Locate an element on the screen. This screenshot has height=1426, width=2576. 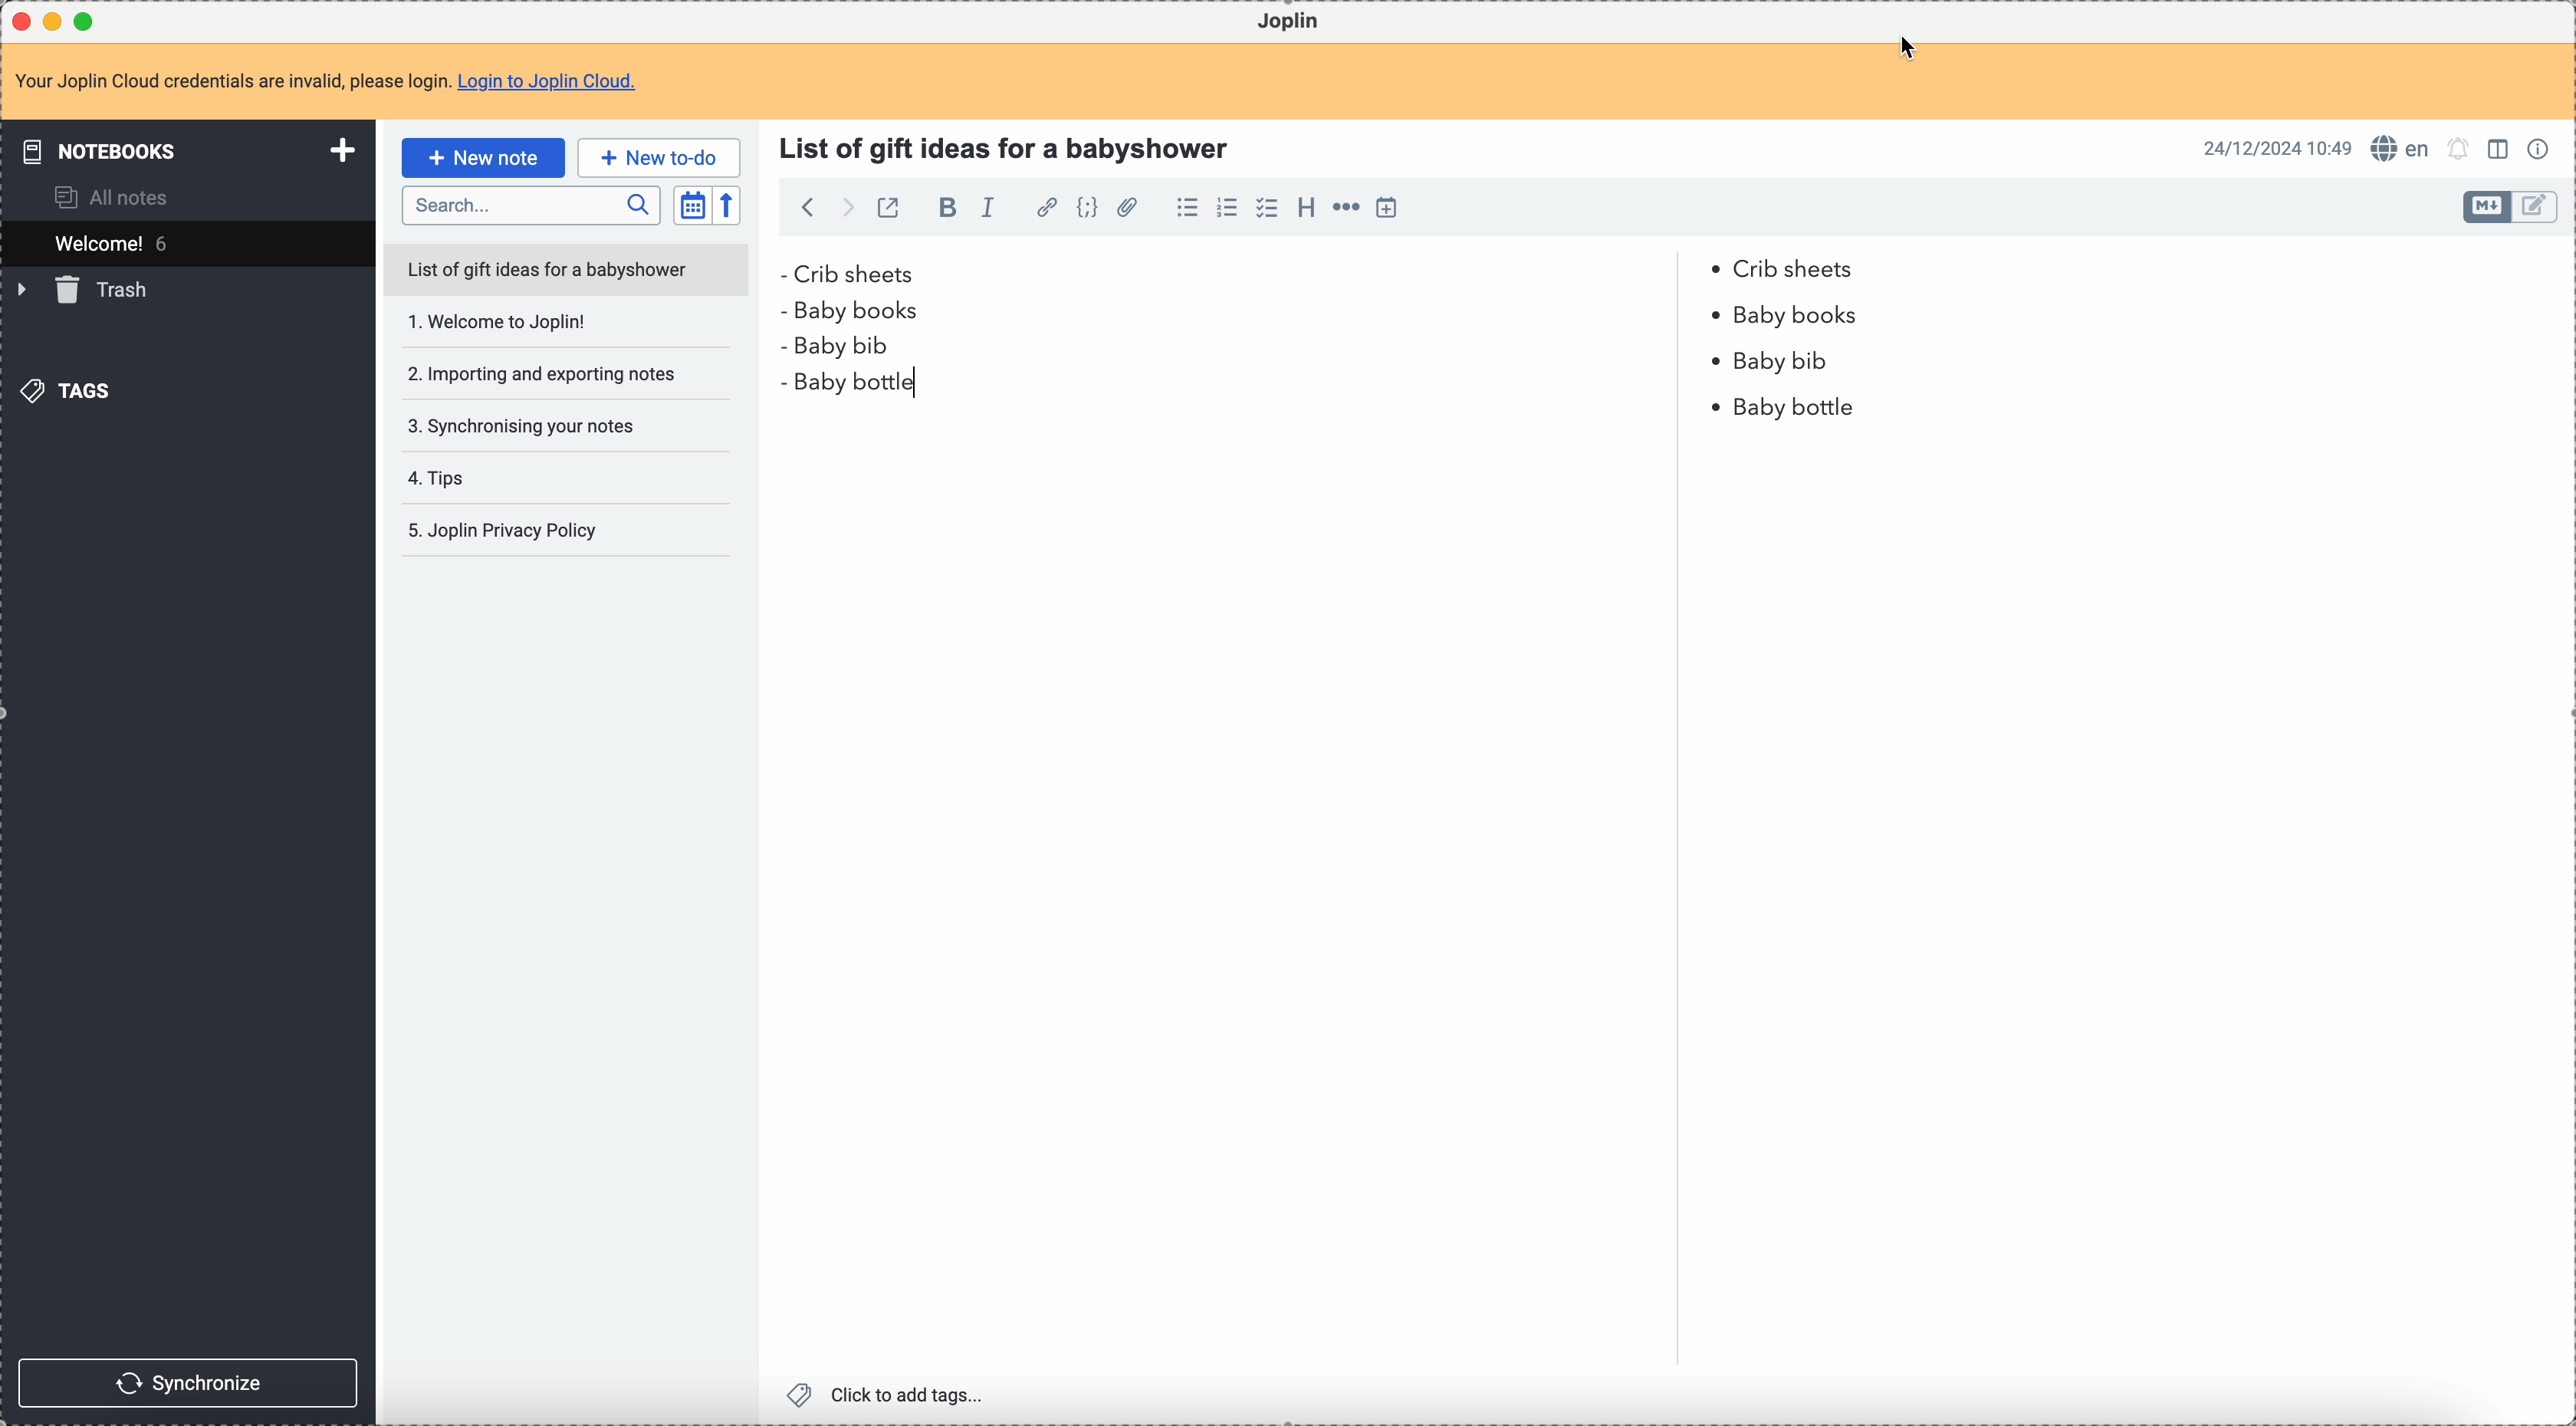
bullet point is located at coordinates (787, 307).